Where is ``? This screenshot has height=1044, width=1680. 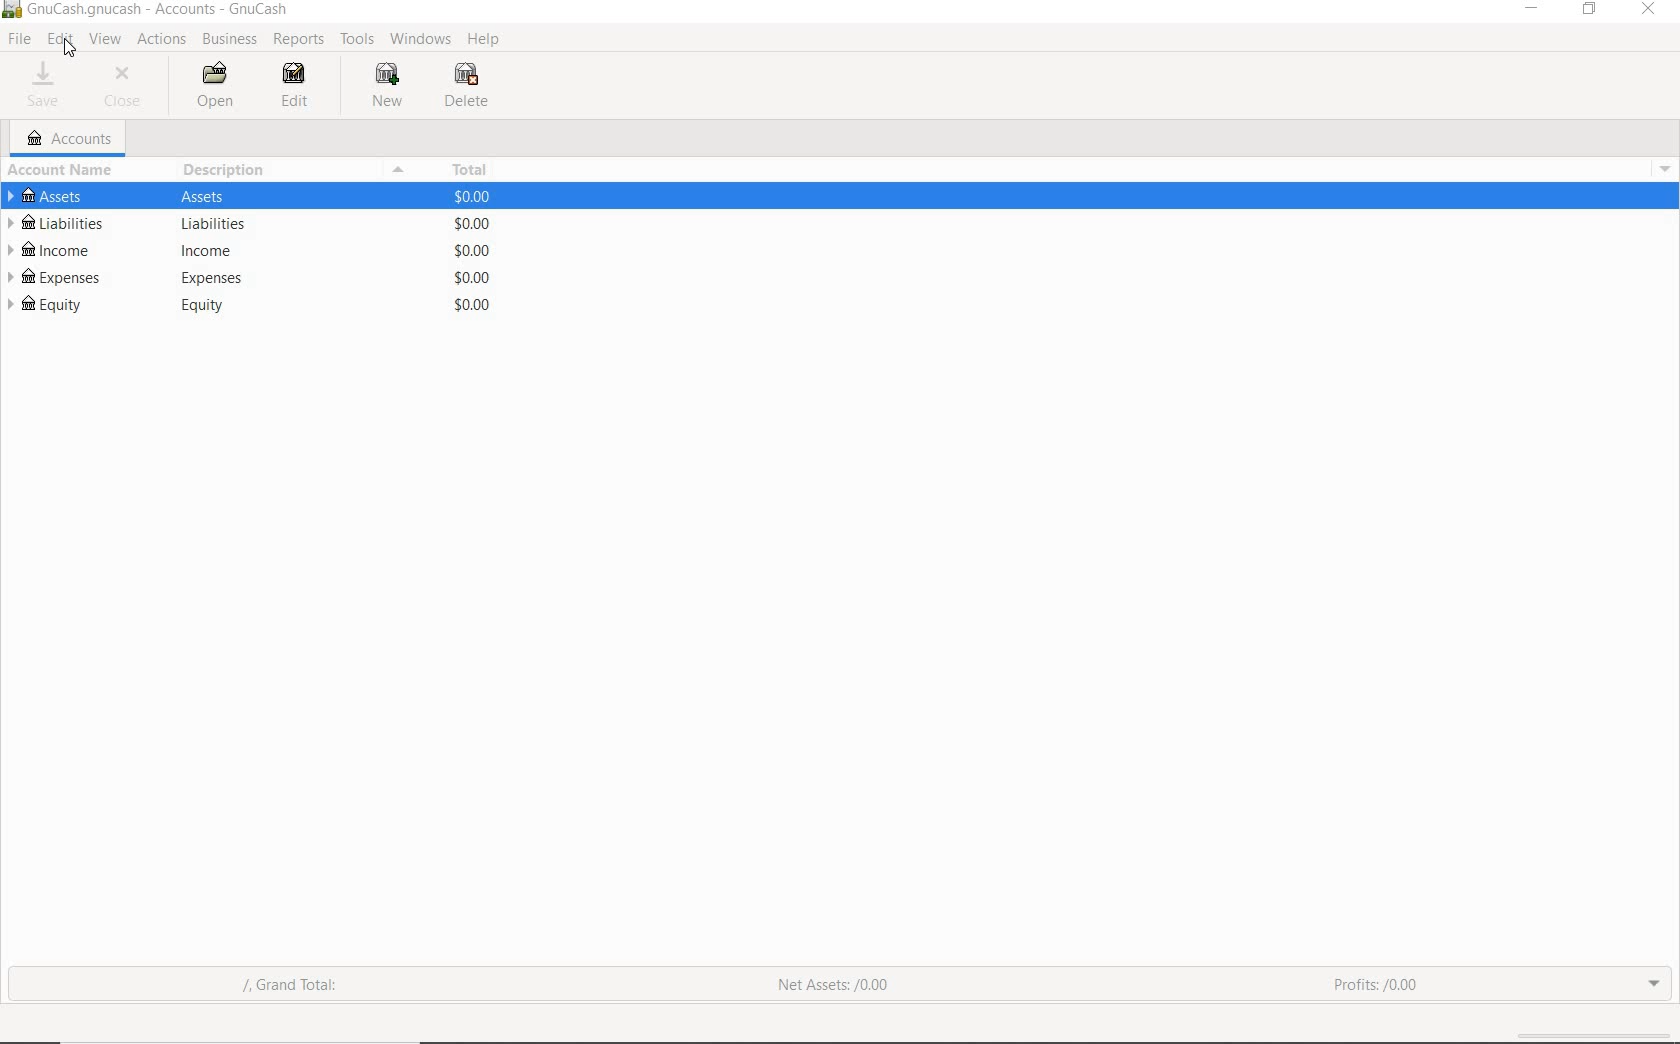  is located at coordinates (218, 281).